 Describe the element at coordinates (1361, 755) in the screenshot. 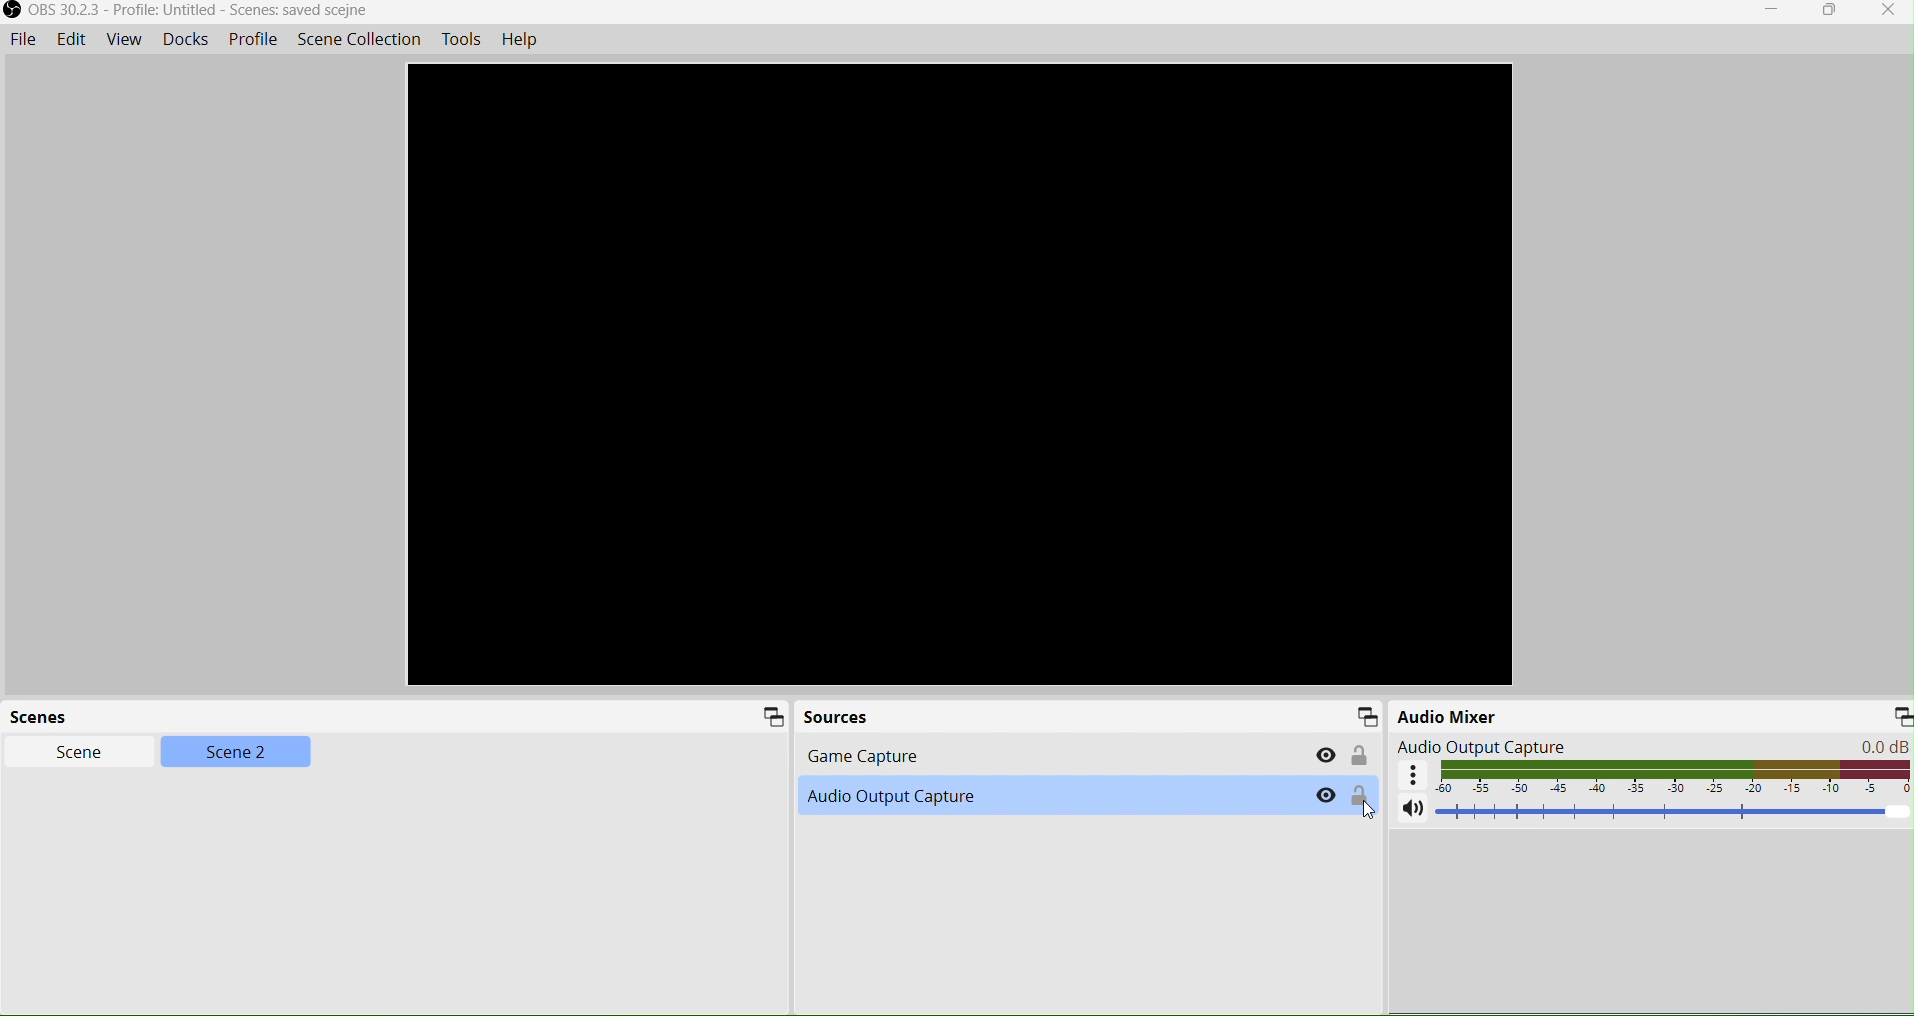

I see `Lock` at that location.